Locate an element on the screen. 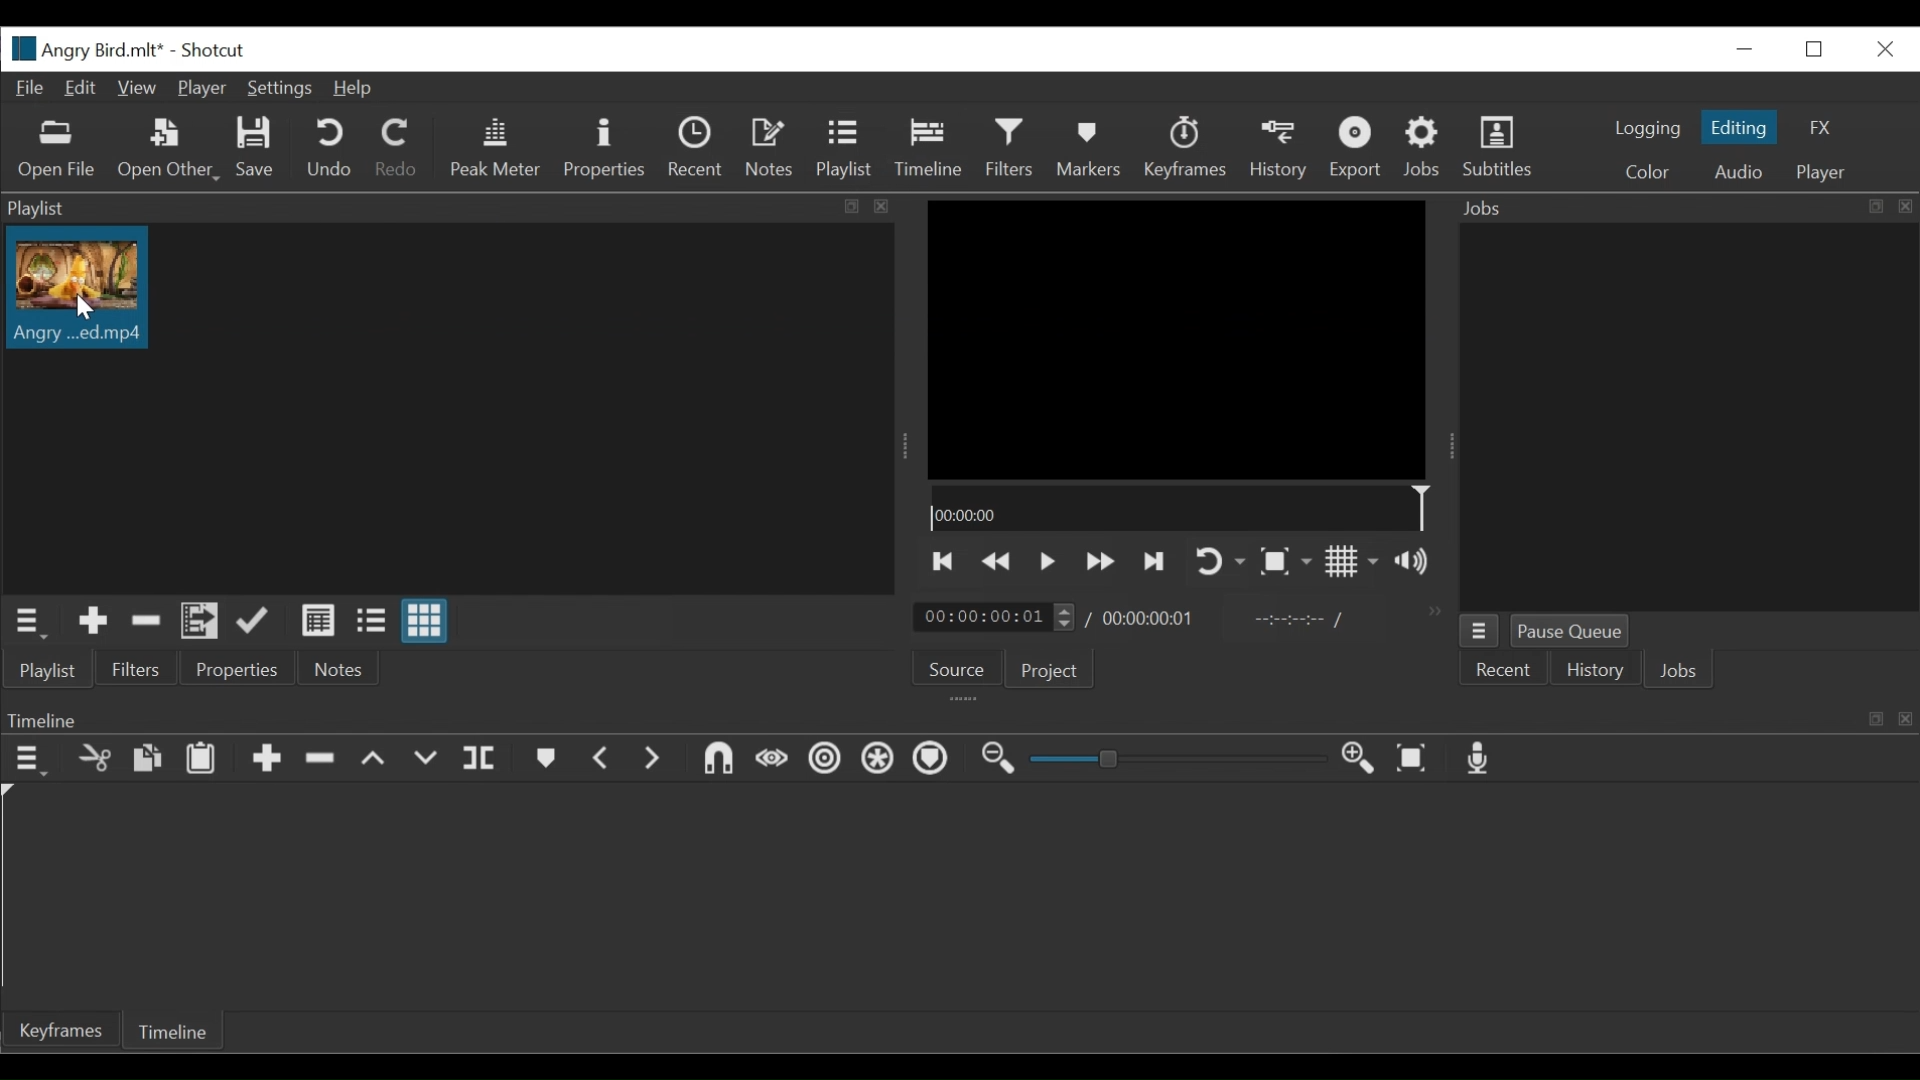 Image resolution: width=1920 pixels, height=1080 pixels. Notes is located at coordinates (335, 671).